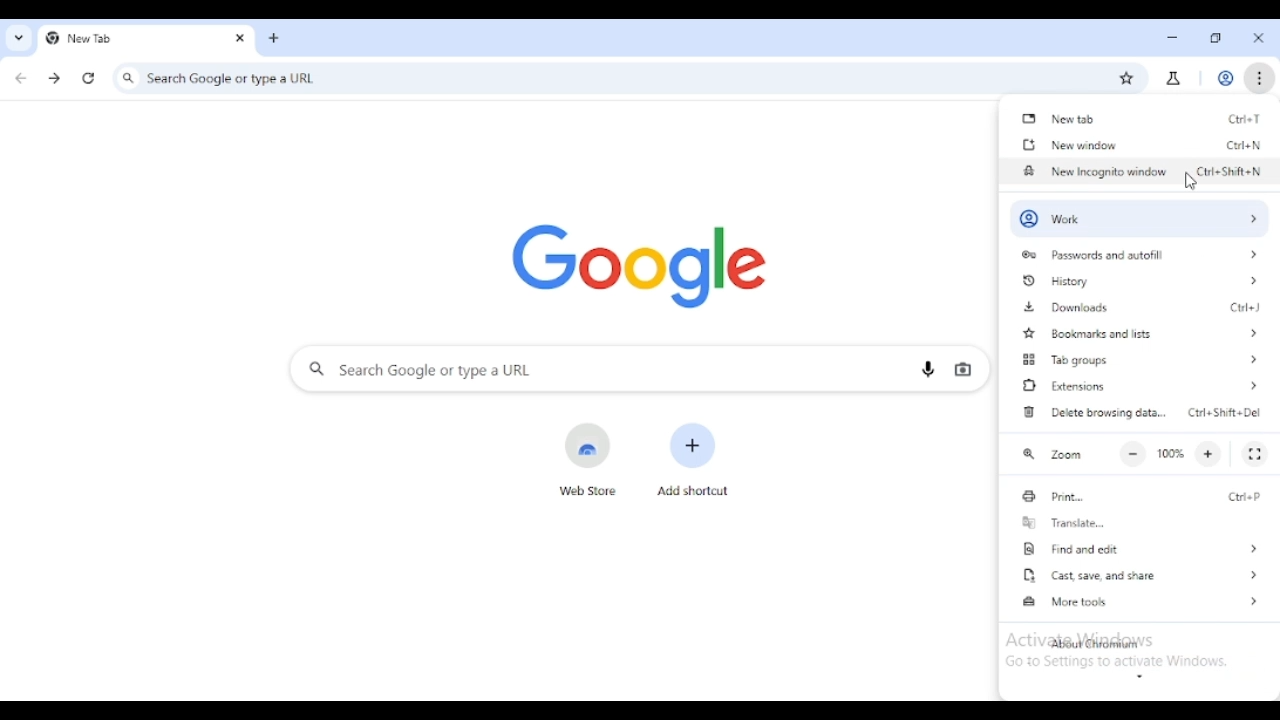 The width and height of the screenshot is (1280, 720). I want to click on shortcut for new incognito window, so click(1229, 170).